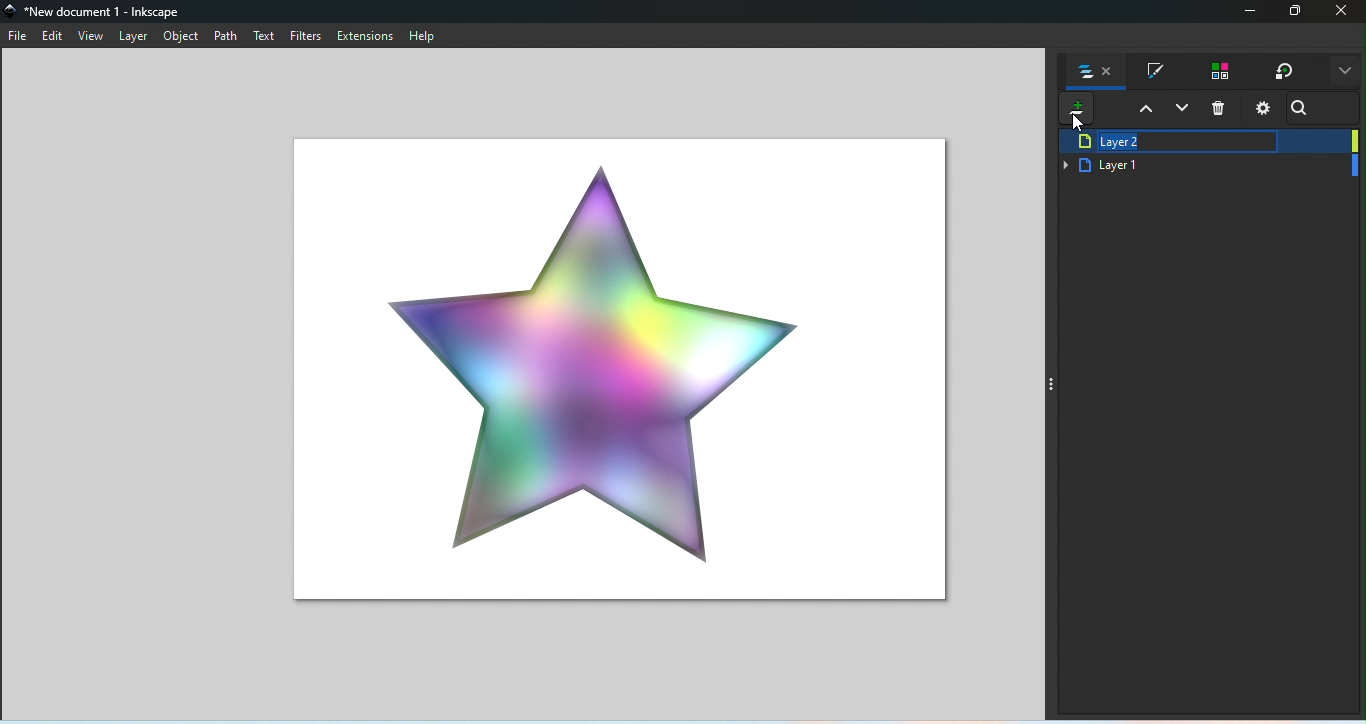 The width and height of the screenshot is (1366, 724). Describe the element at coordinates (1344, 73) in the screenshot. I see `More options` at that location.